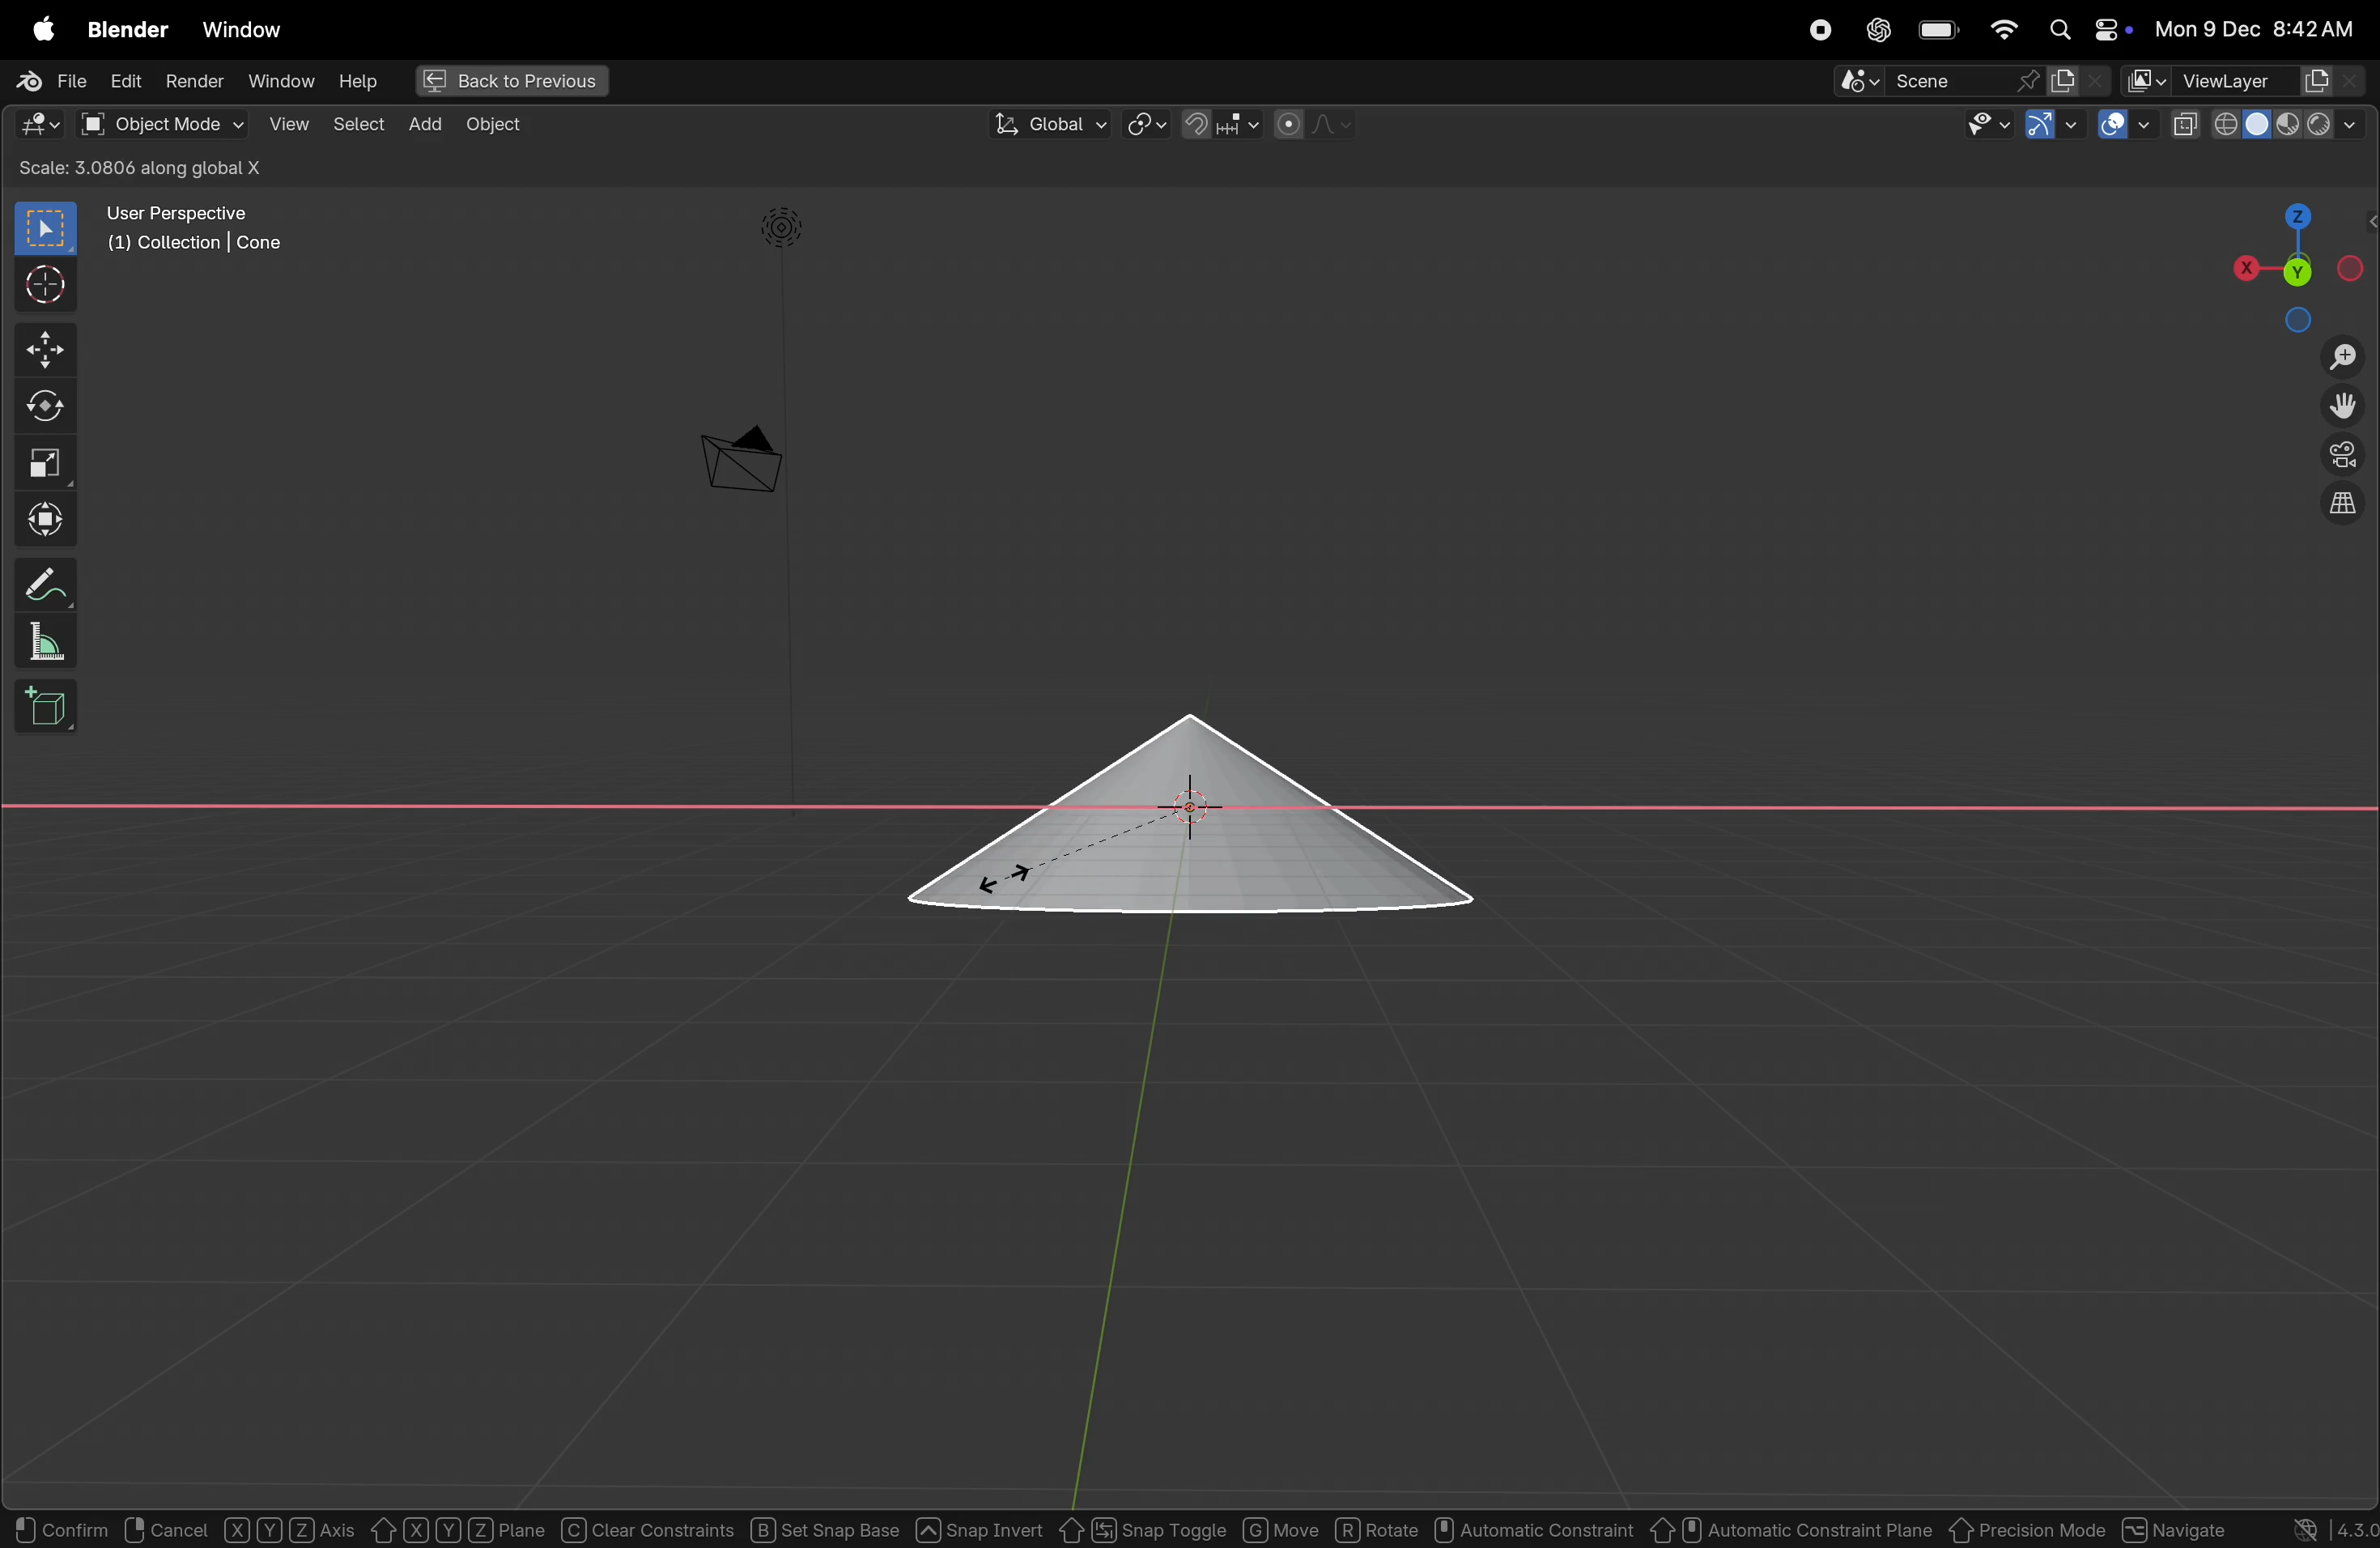 This screenshot has height=1548, width=2380. Describe the element at coordinates (2347, 356) in the screenshot. I see `zoom in zom out` at that location.